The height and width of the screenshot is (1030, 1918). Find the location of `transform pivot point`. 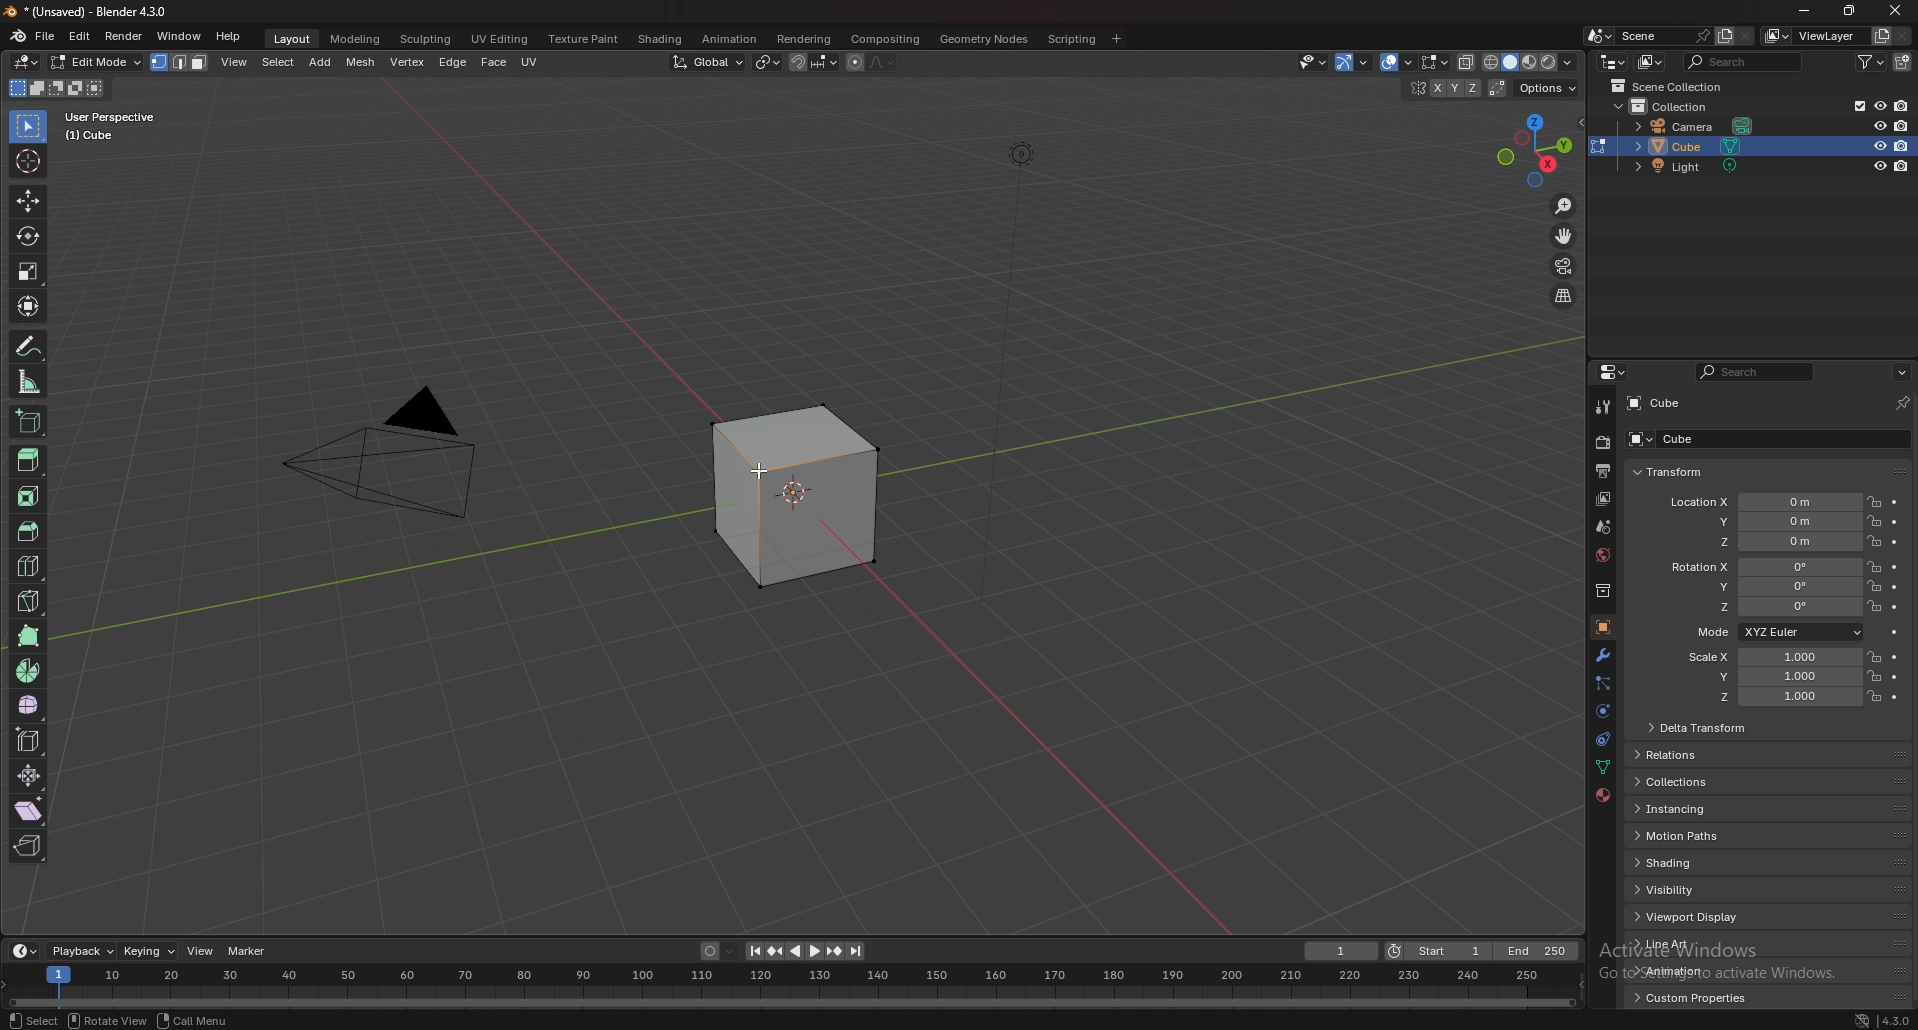

transform pivot point is located at coordinates (767, 63).